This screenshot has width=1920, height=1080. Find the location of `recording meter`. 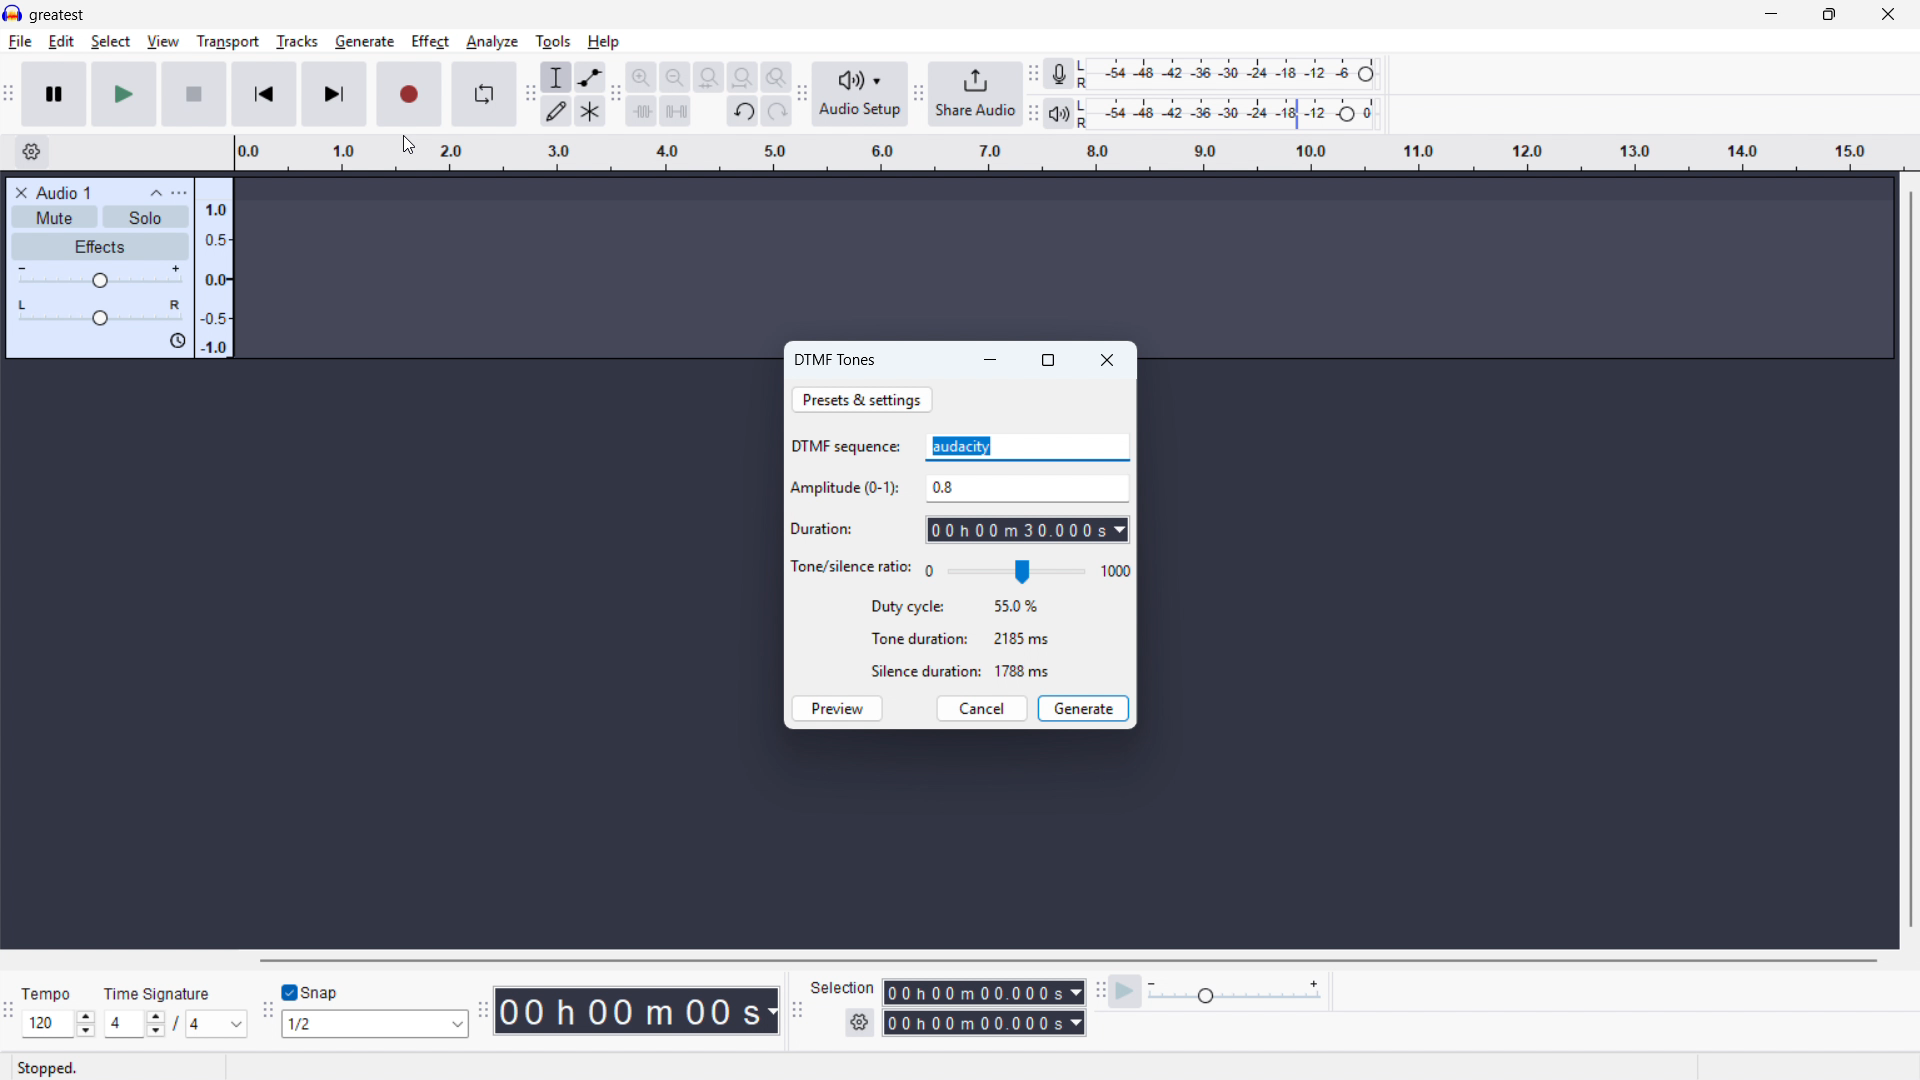

recording meter is located at coordinates (1058, 73).